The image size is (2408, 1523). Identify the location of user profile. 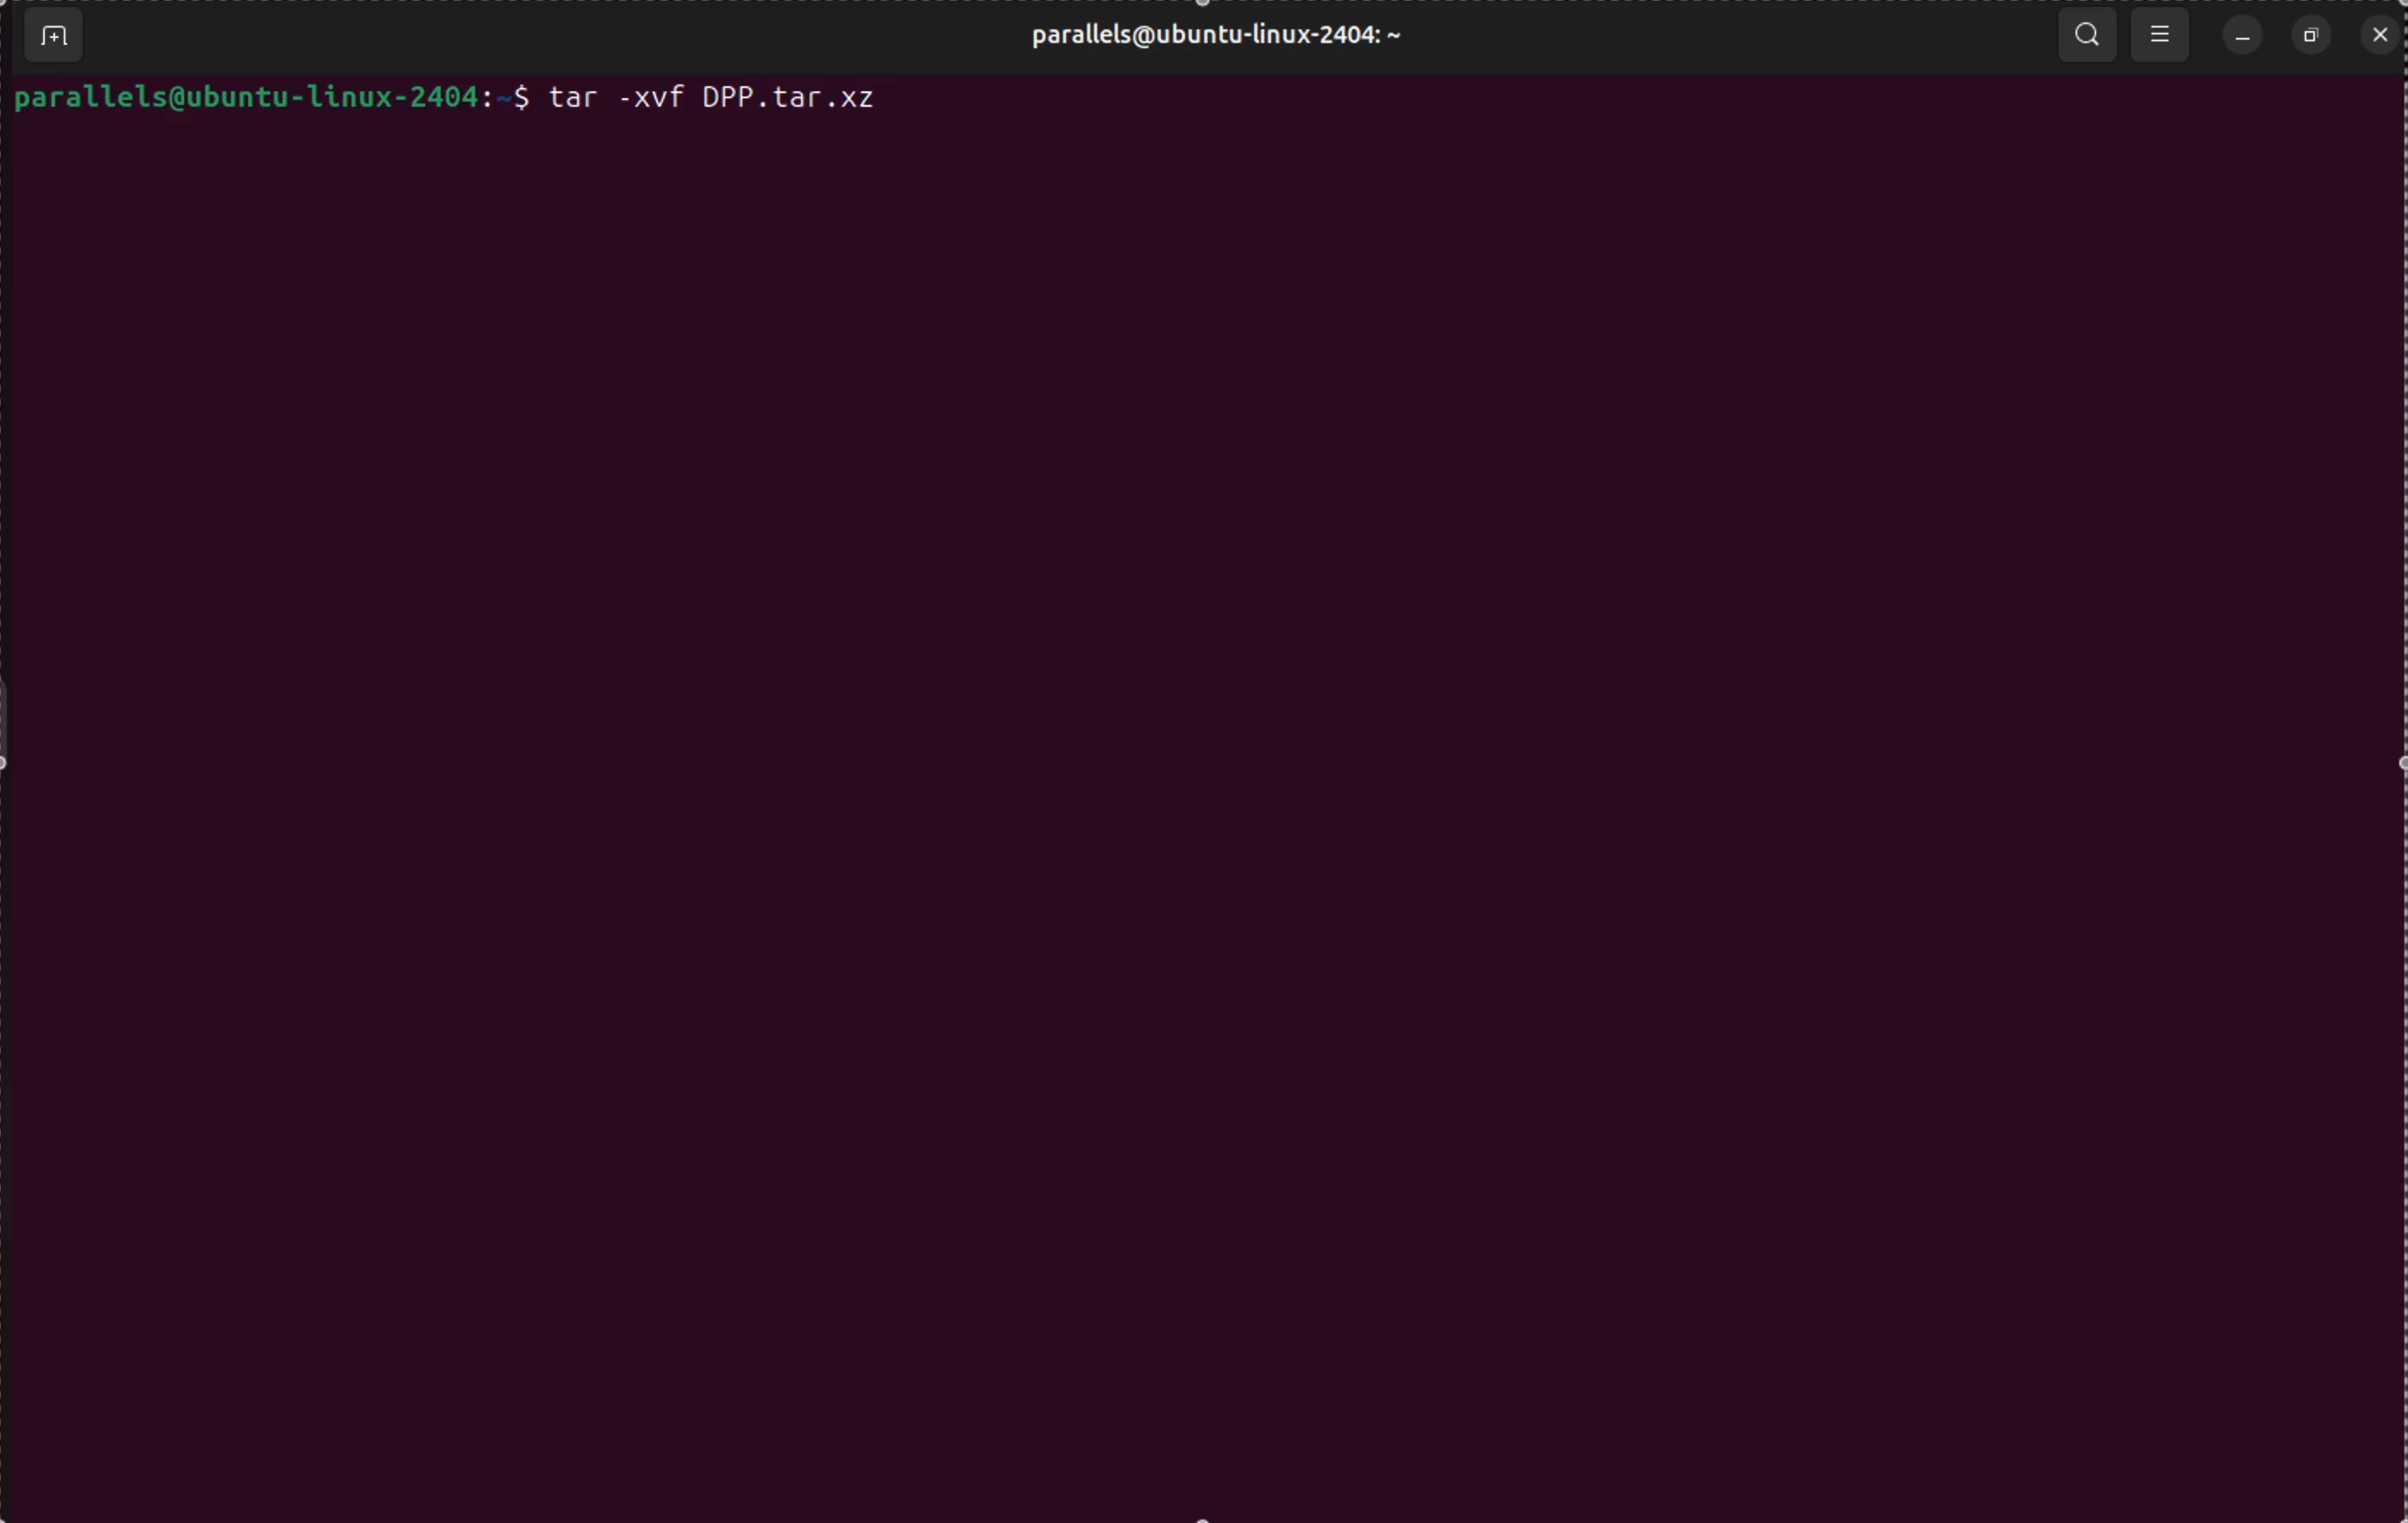
(1211, 39).